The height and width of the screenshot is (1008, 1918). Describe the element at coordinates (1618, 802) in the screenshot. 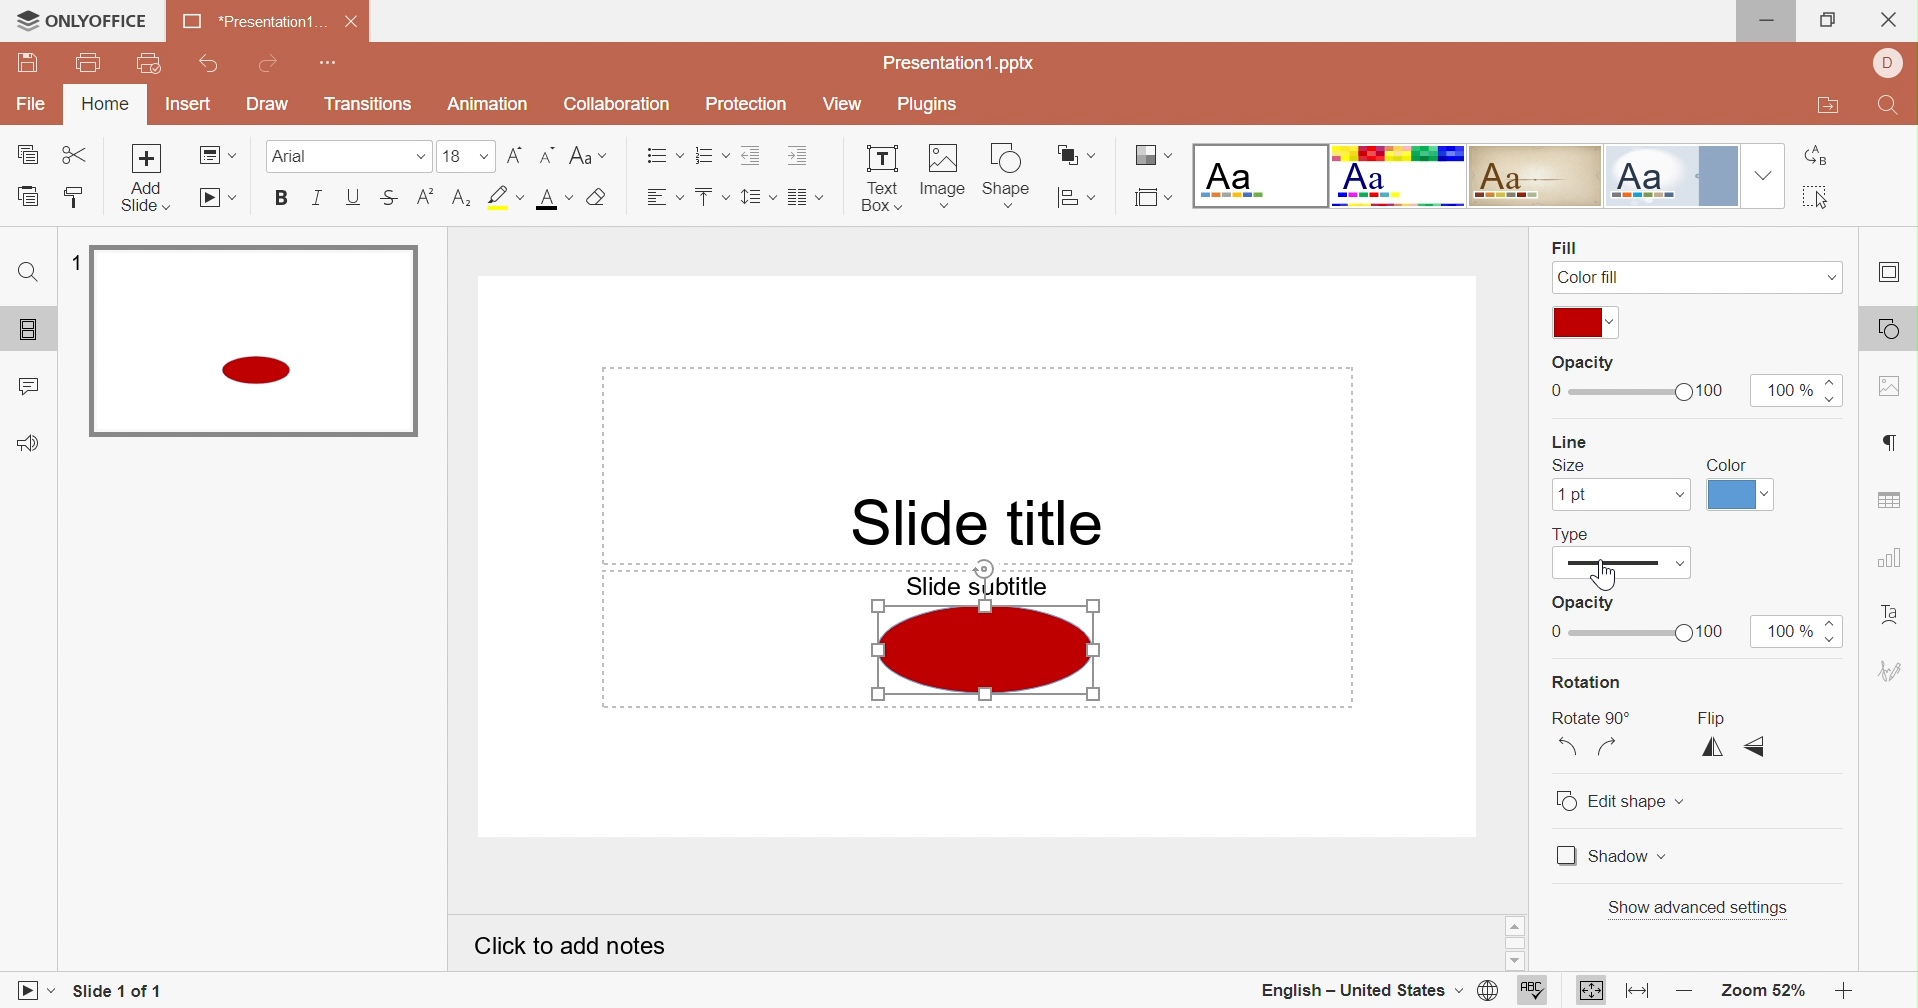

I see `Edit shape` at that location.